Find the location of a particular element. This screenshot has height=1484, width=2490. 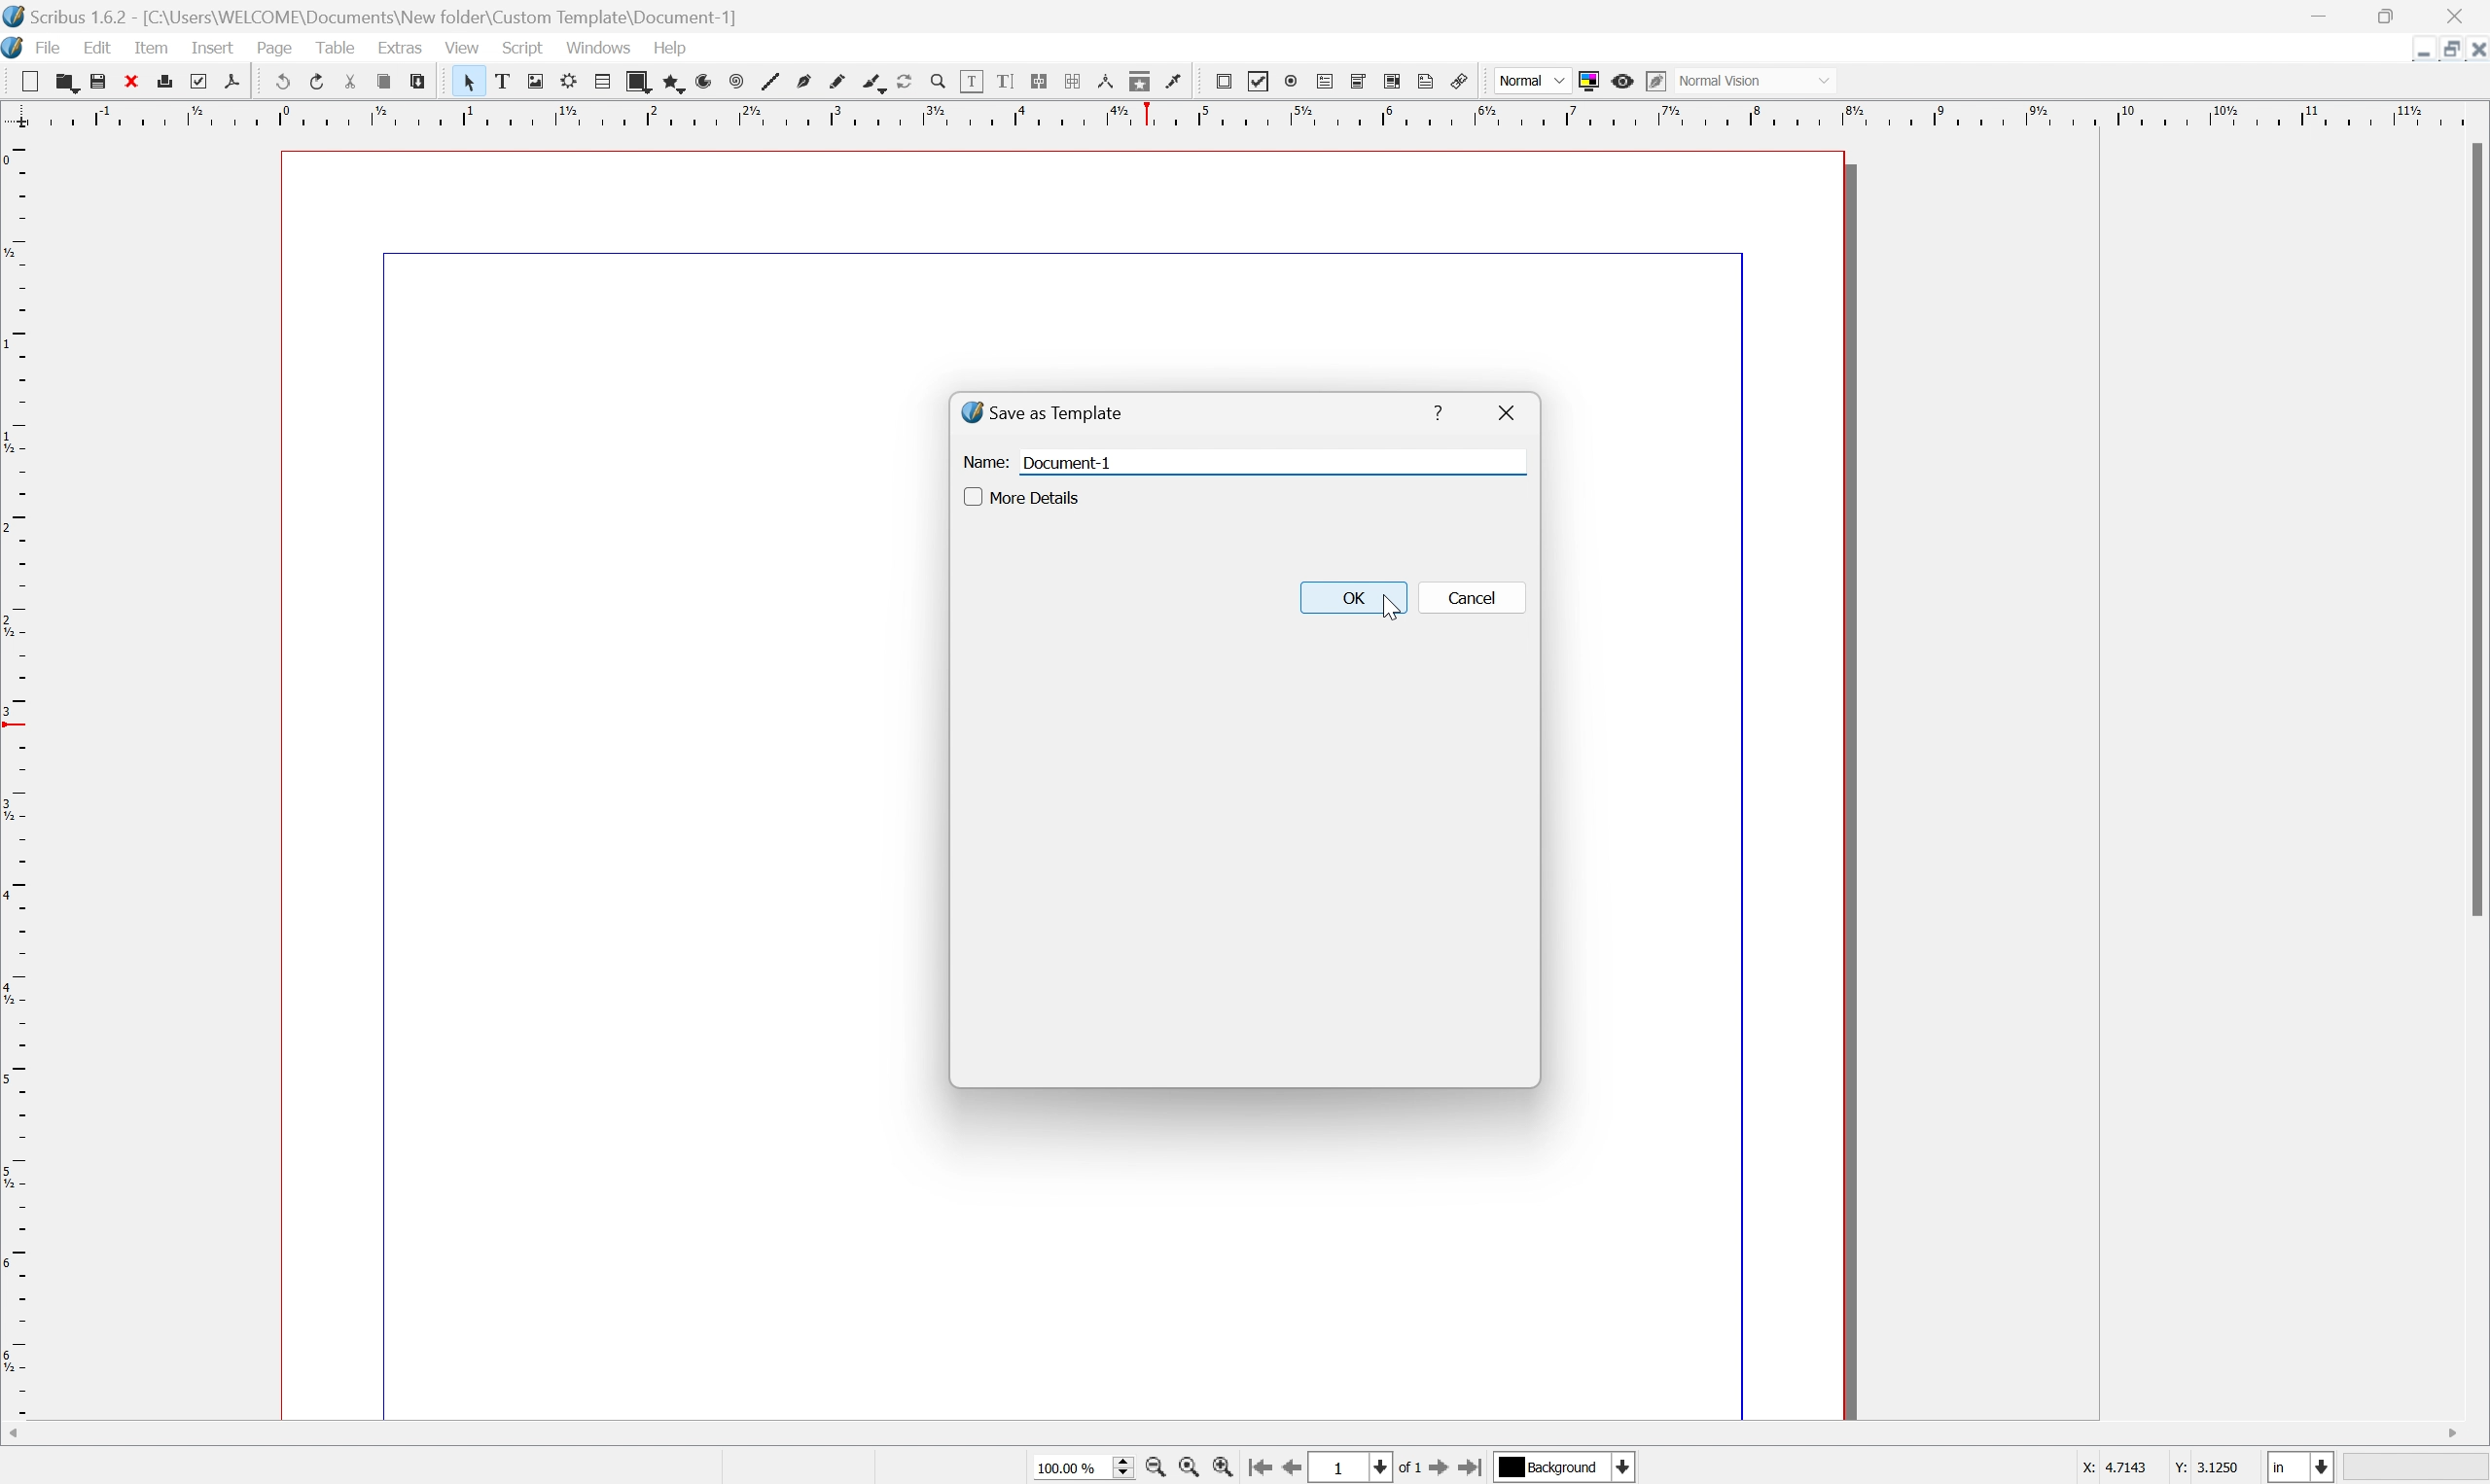

page is located at coordinates (276, 49).